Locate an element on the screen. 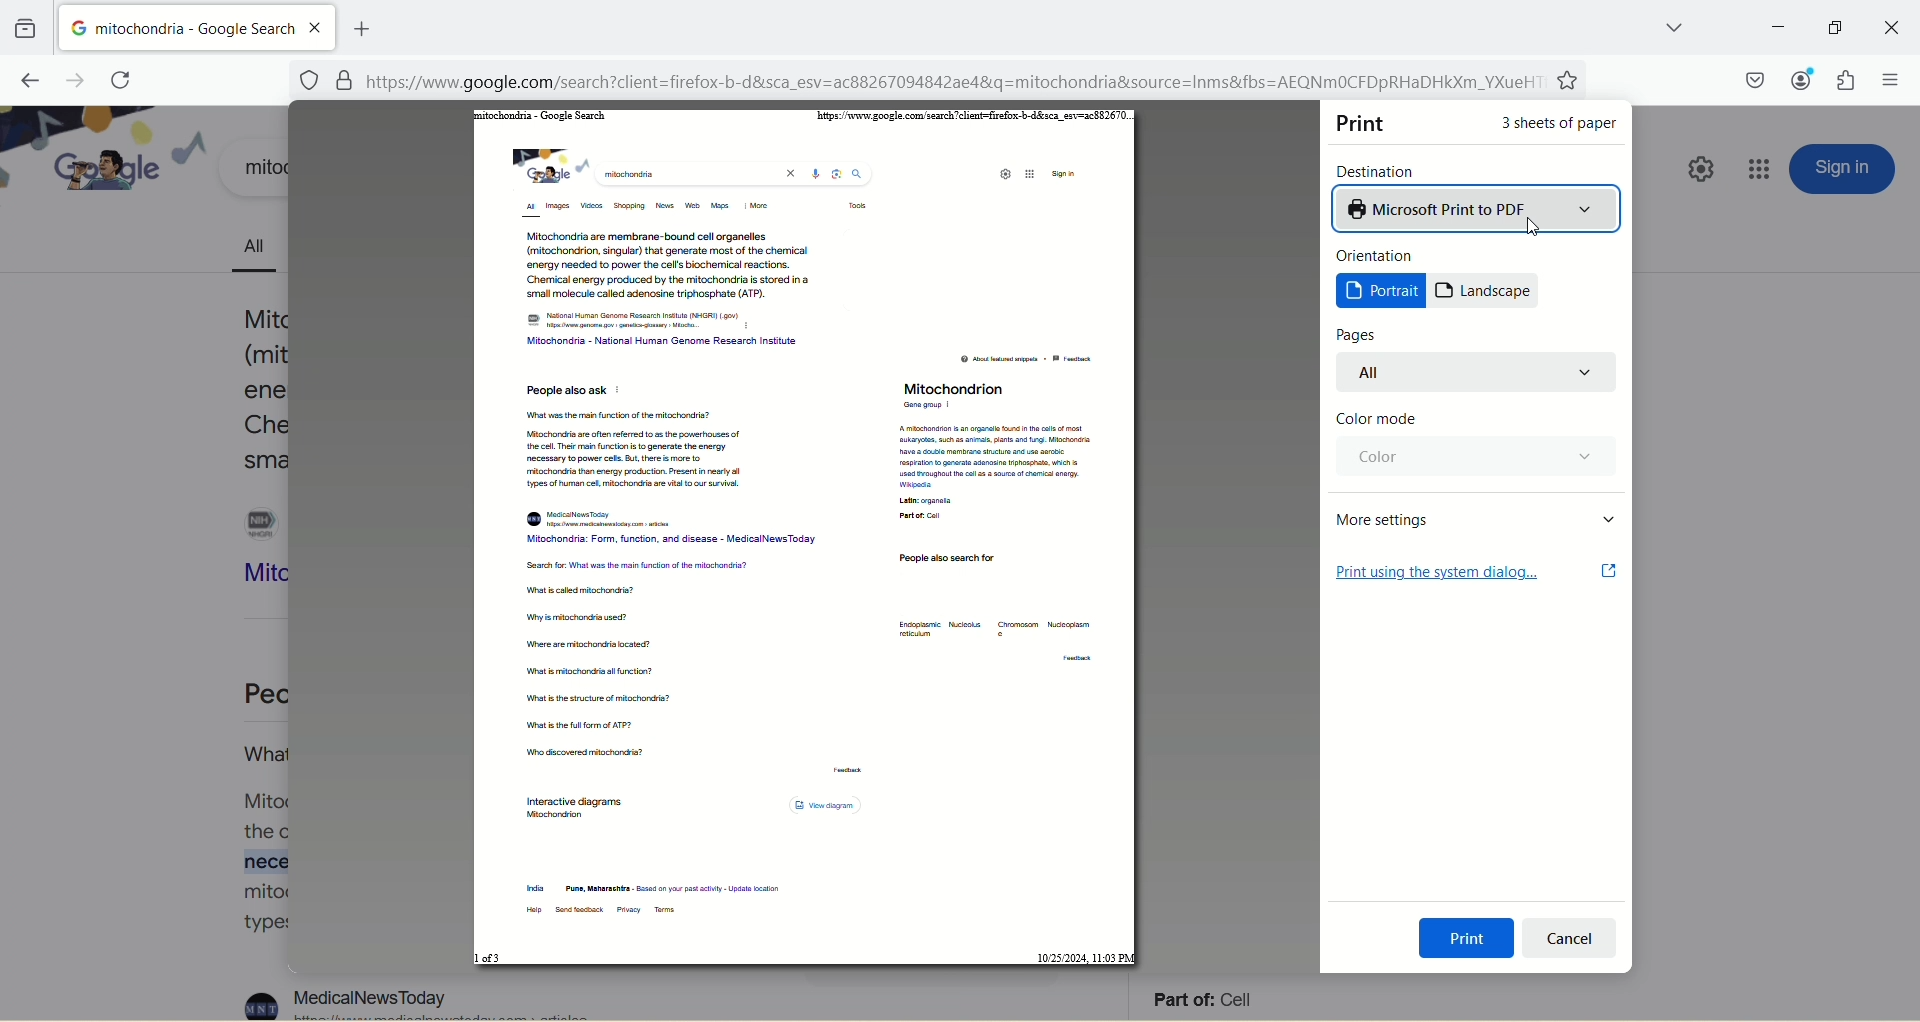  list all tabs is located at coordinates (1659, 26).